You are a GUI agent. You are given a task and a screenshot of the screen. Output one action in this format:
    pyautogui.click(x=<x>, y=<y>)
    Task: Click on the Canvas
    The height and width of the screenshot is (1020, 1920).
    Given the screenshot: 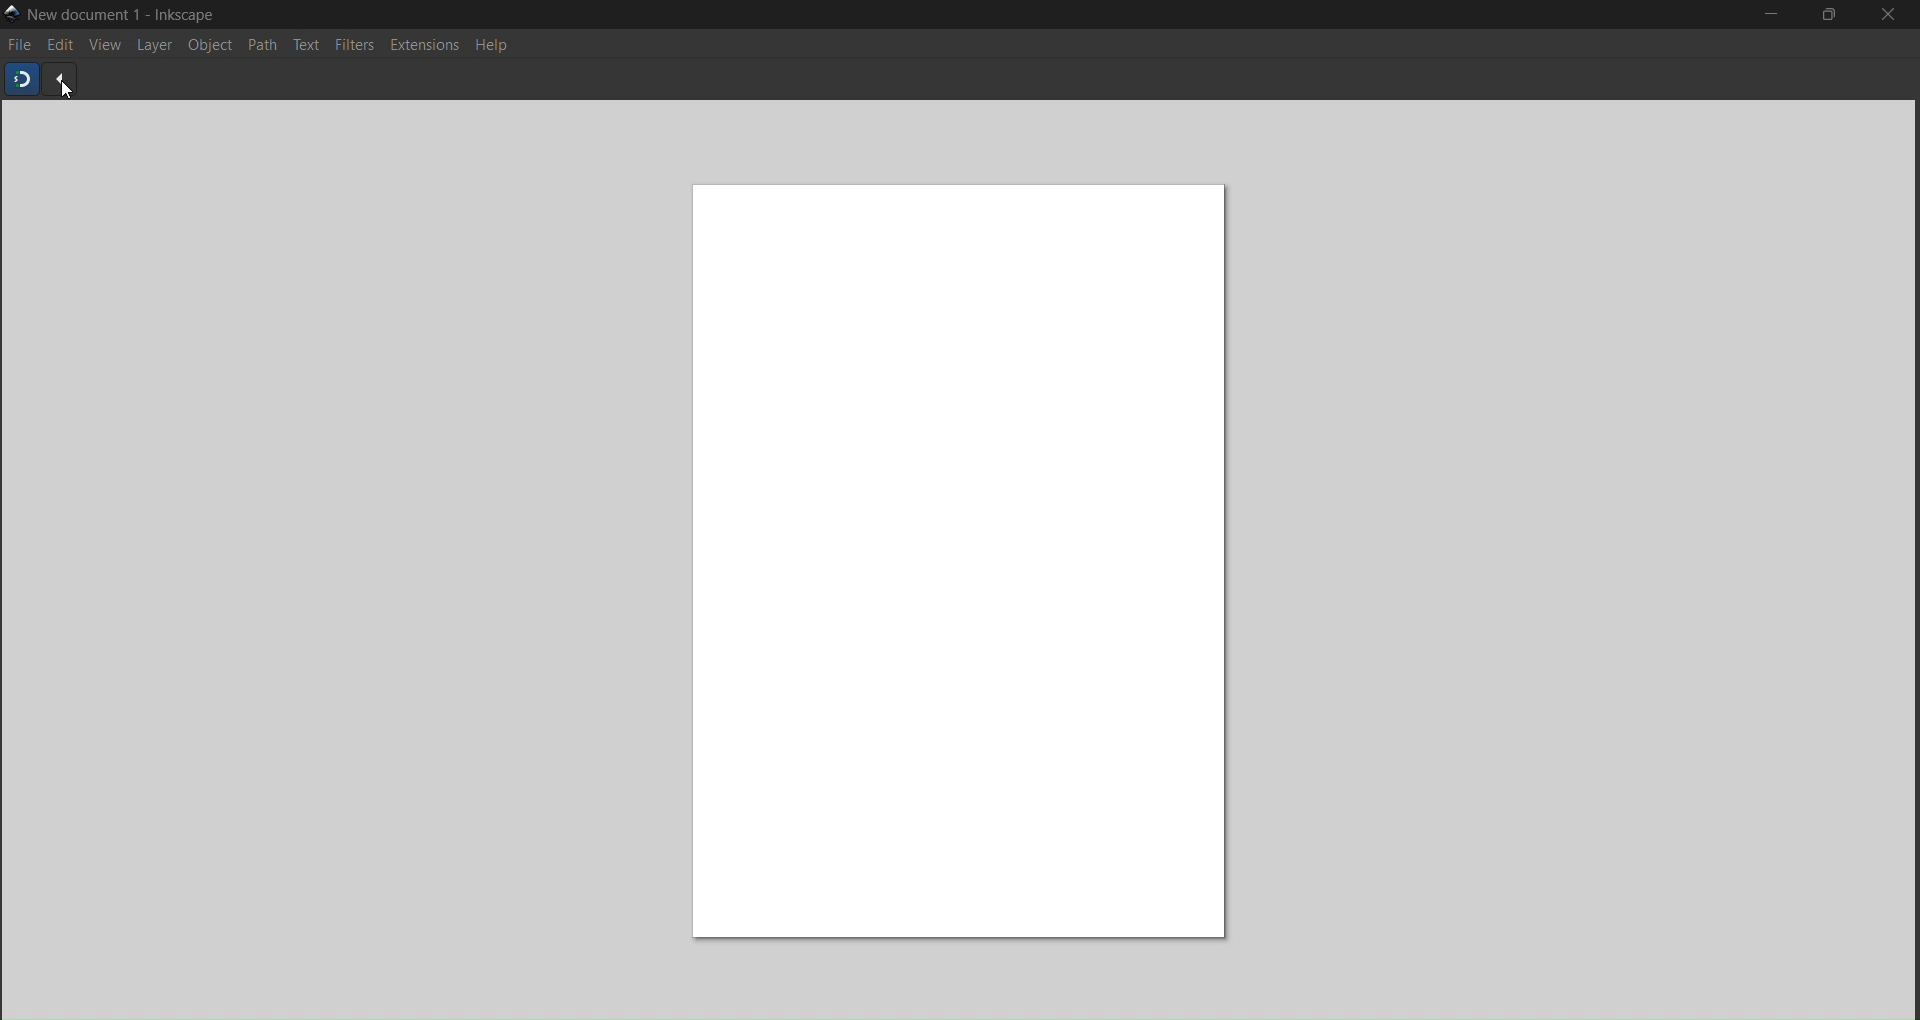 What is the action you would take?
    pyautogui.click(x=947, y=553)
    